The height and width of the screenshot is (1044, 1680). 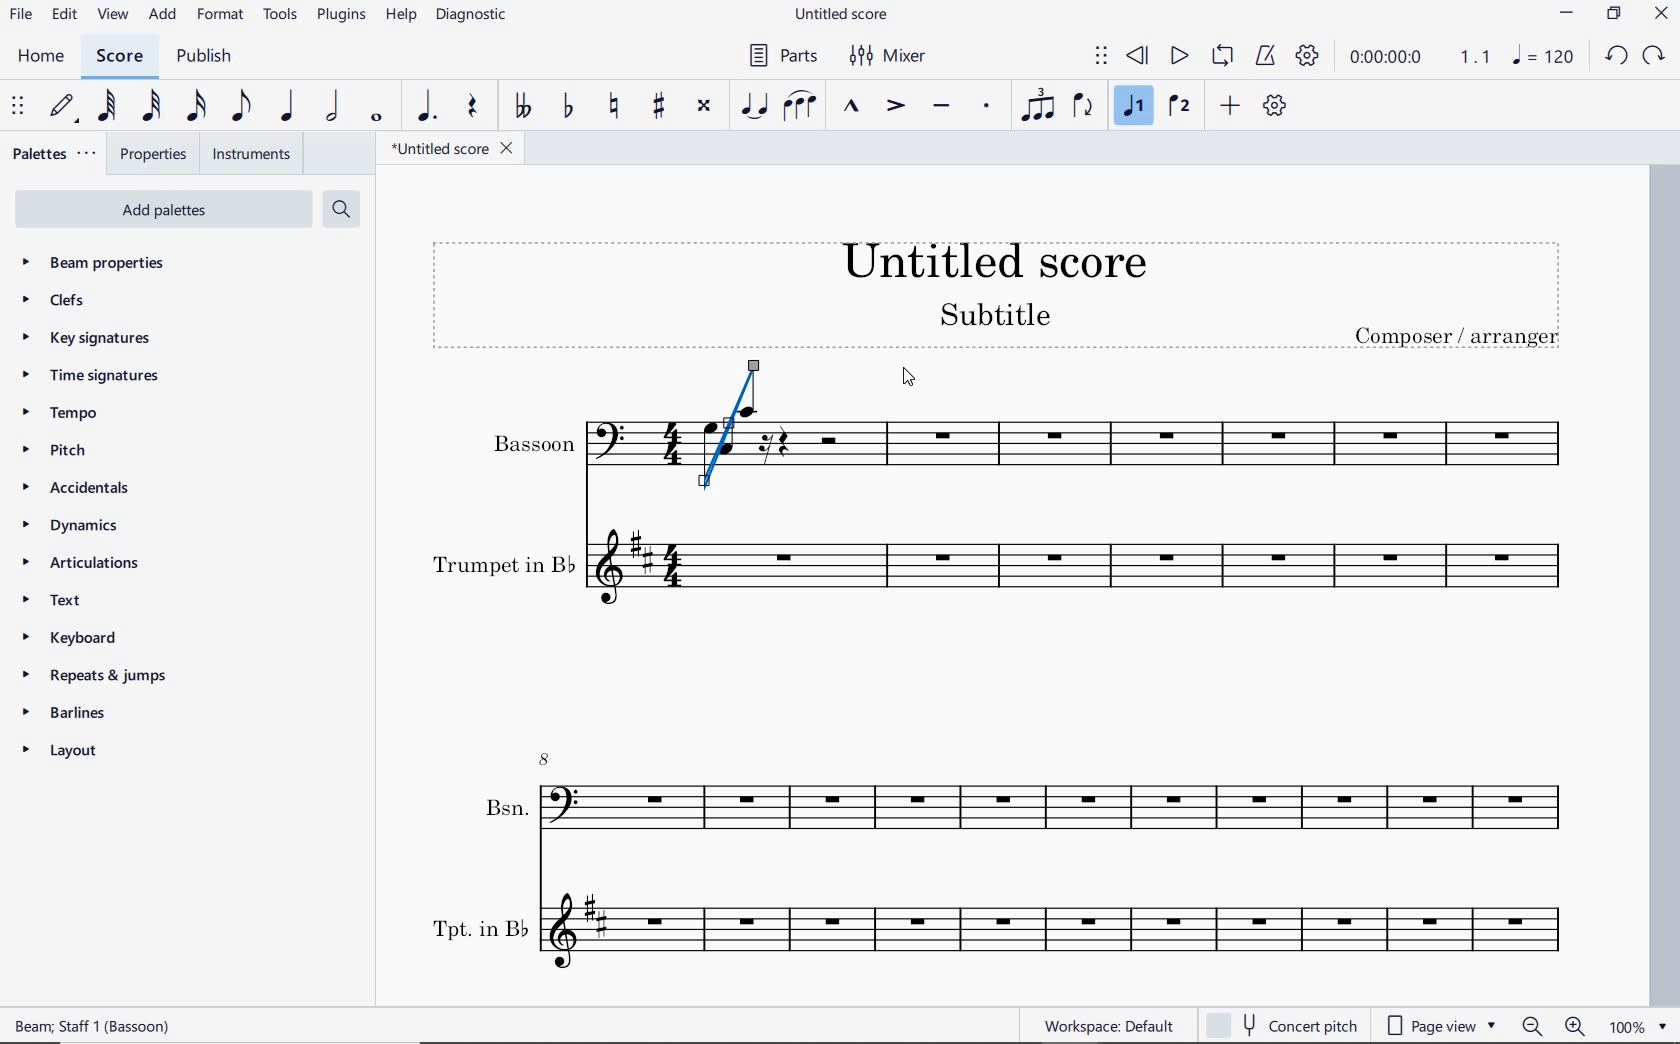 What do you see at coordinates (570, 105) in the screenshot?
I see `toggle flat` at bounding box center [570, 105].